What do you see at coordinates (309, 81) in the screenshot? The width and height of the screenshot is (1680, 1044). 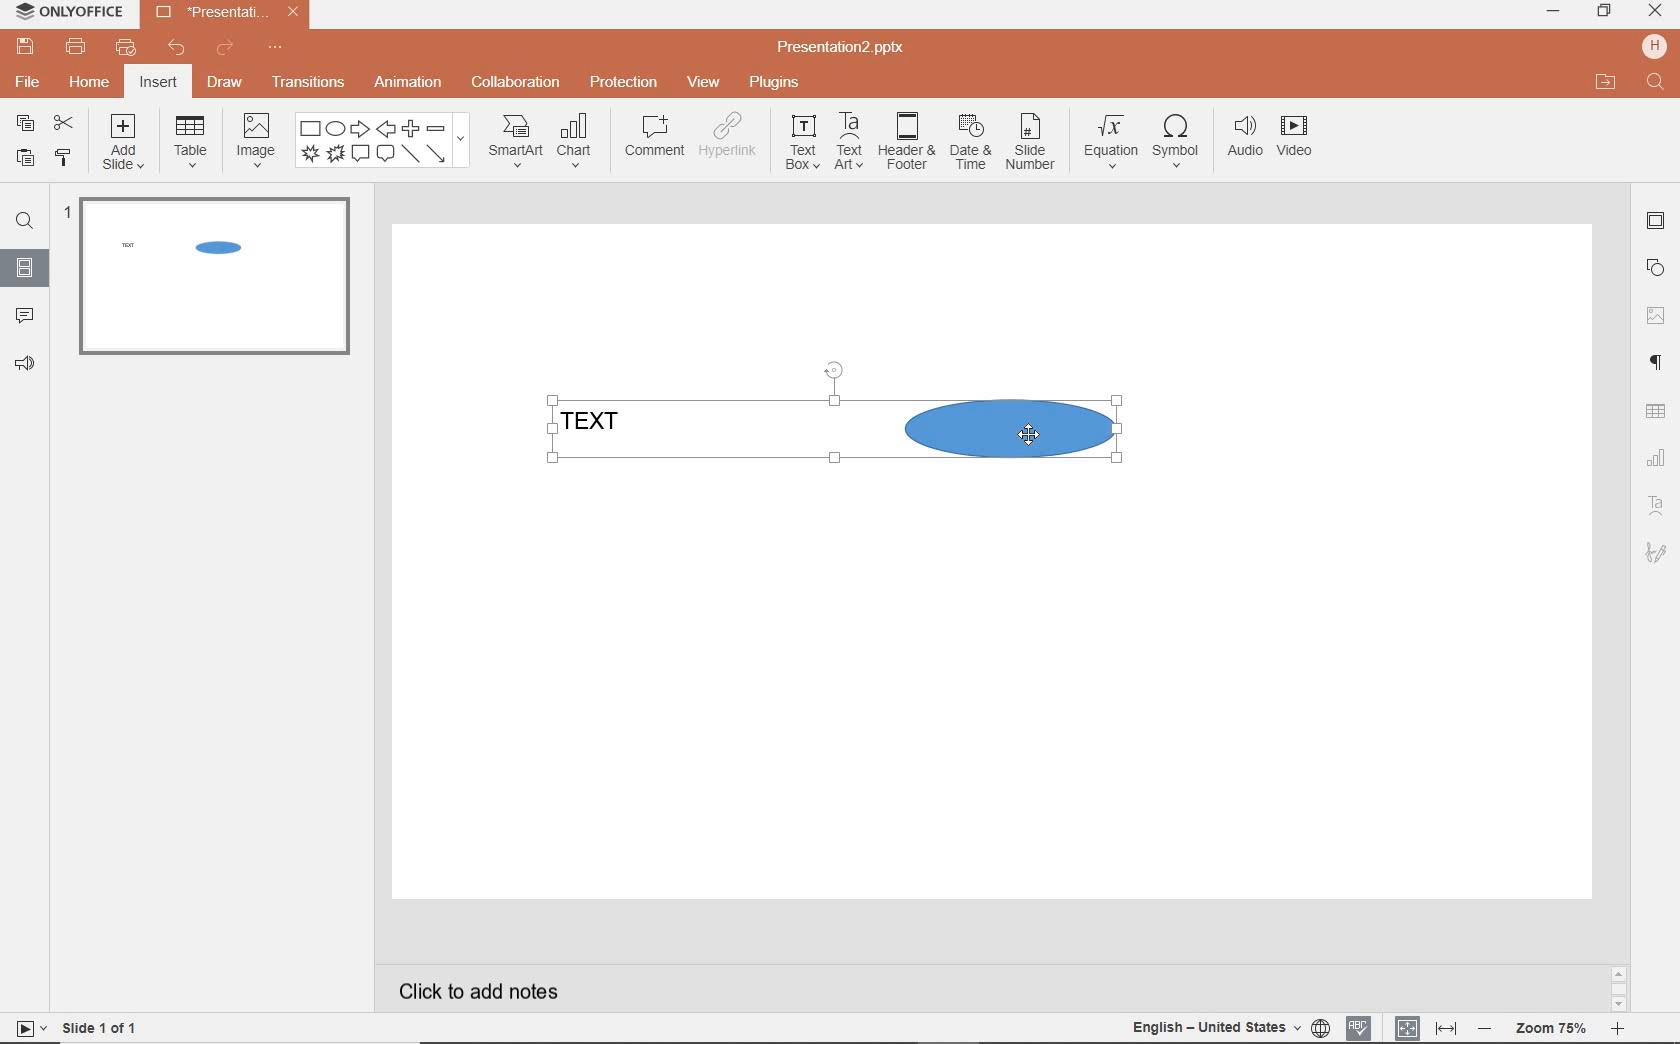 I see `transitions` at bounding box center [309, 81].